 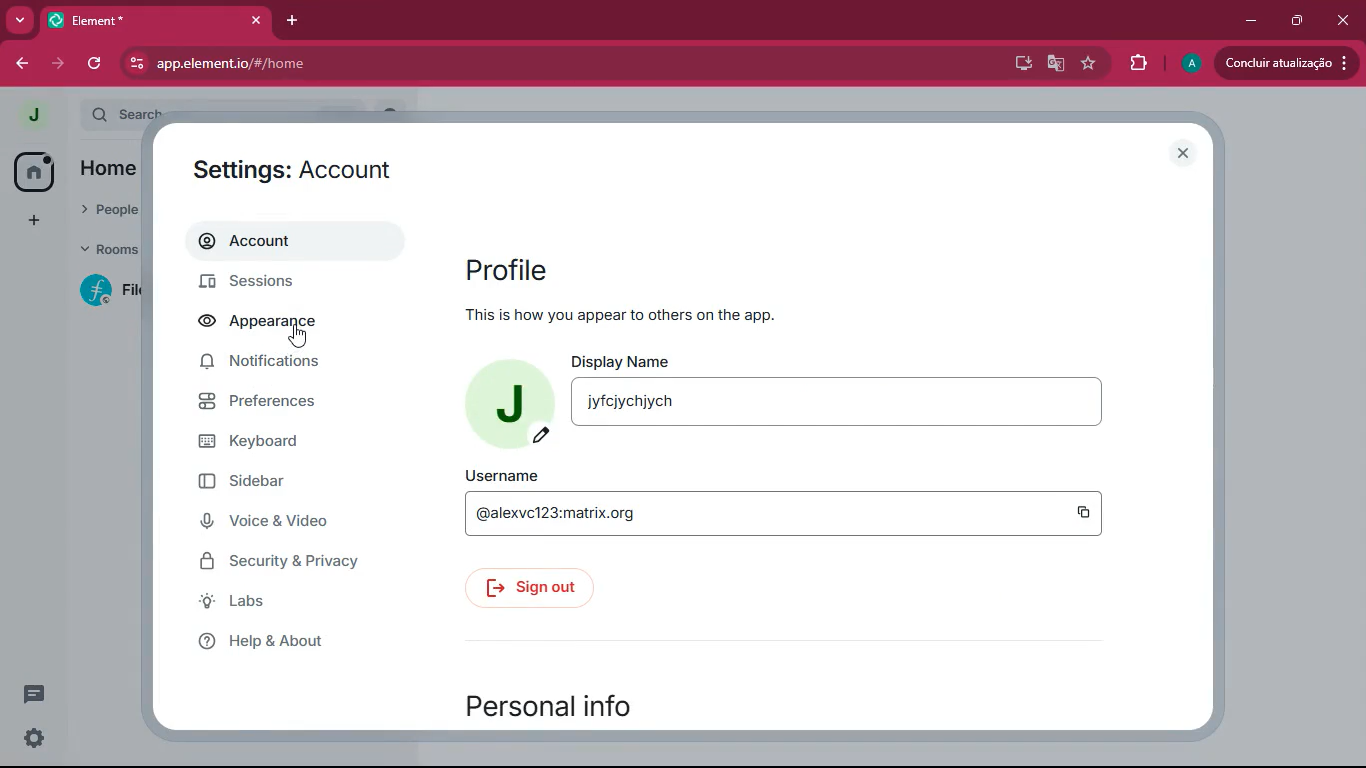 What do you see at coordinates (35, 170) in the screenshot?
I see `home` at bounding box center [35, 170].